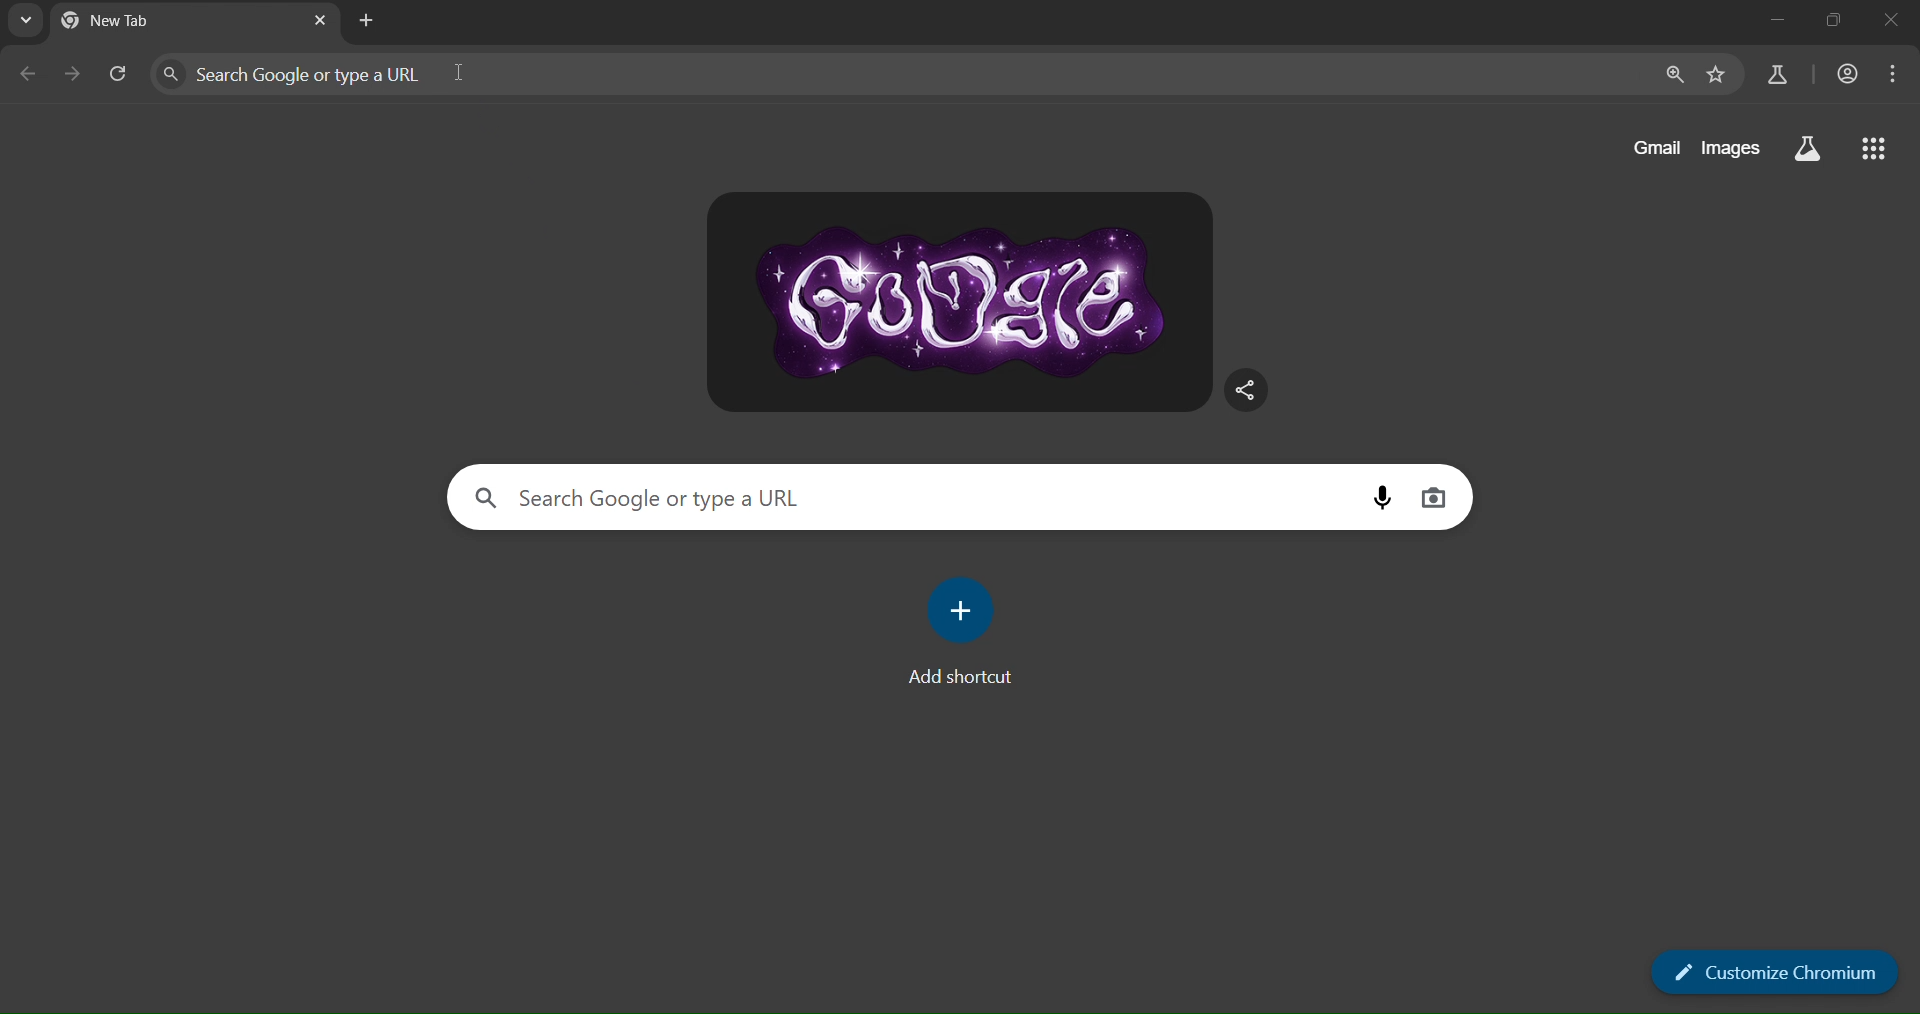 This screenshot has height=1014, width=1920. What do you see at coordinates (1654, 147) in the screenshot?
I see `gmail` at bounding box center [1654, 147].